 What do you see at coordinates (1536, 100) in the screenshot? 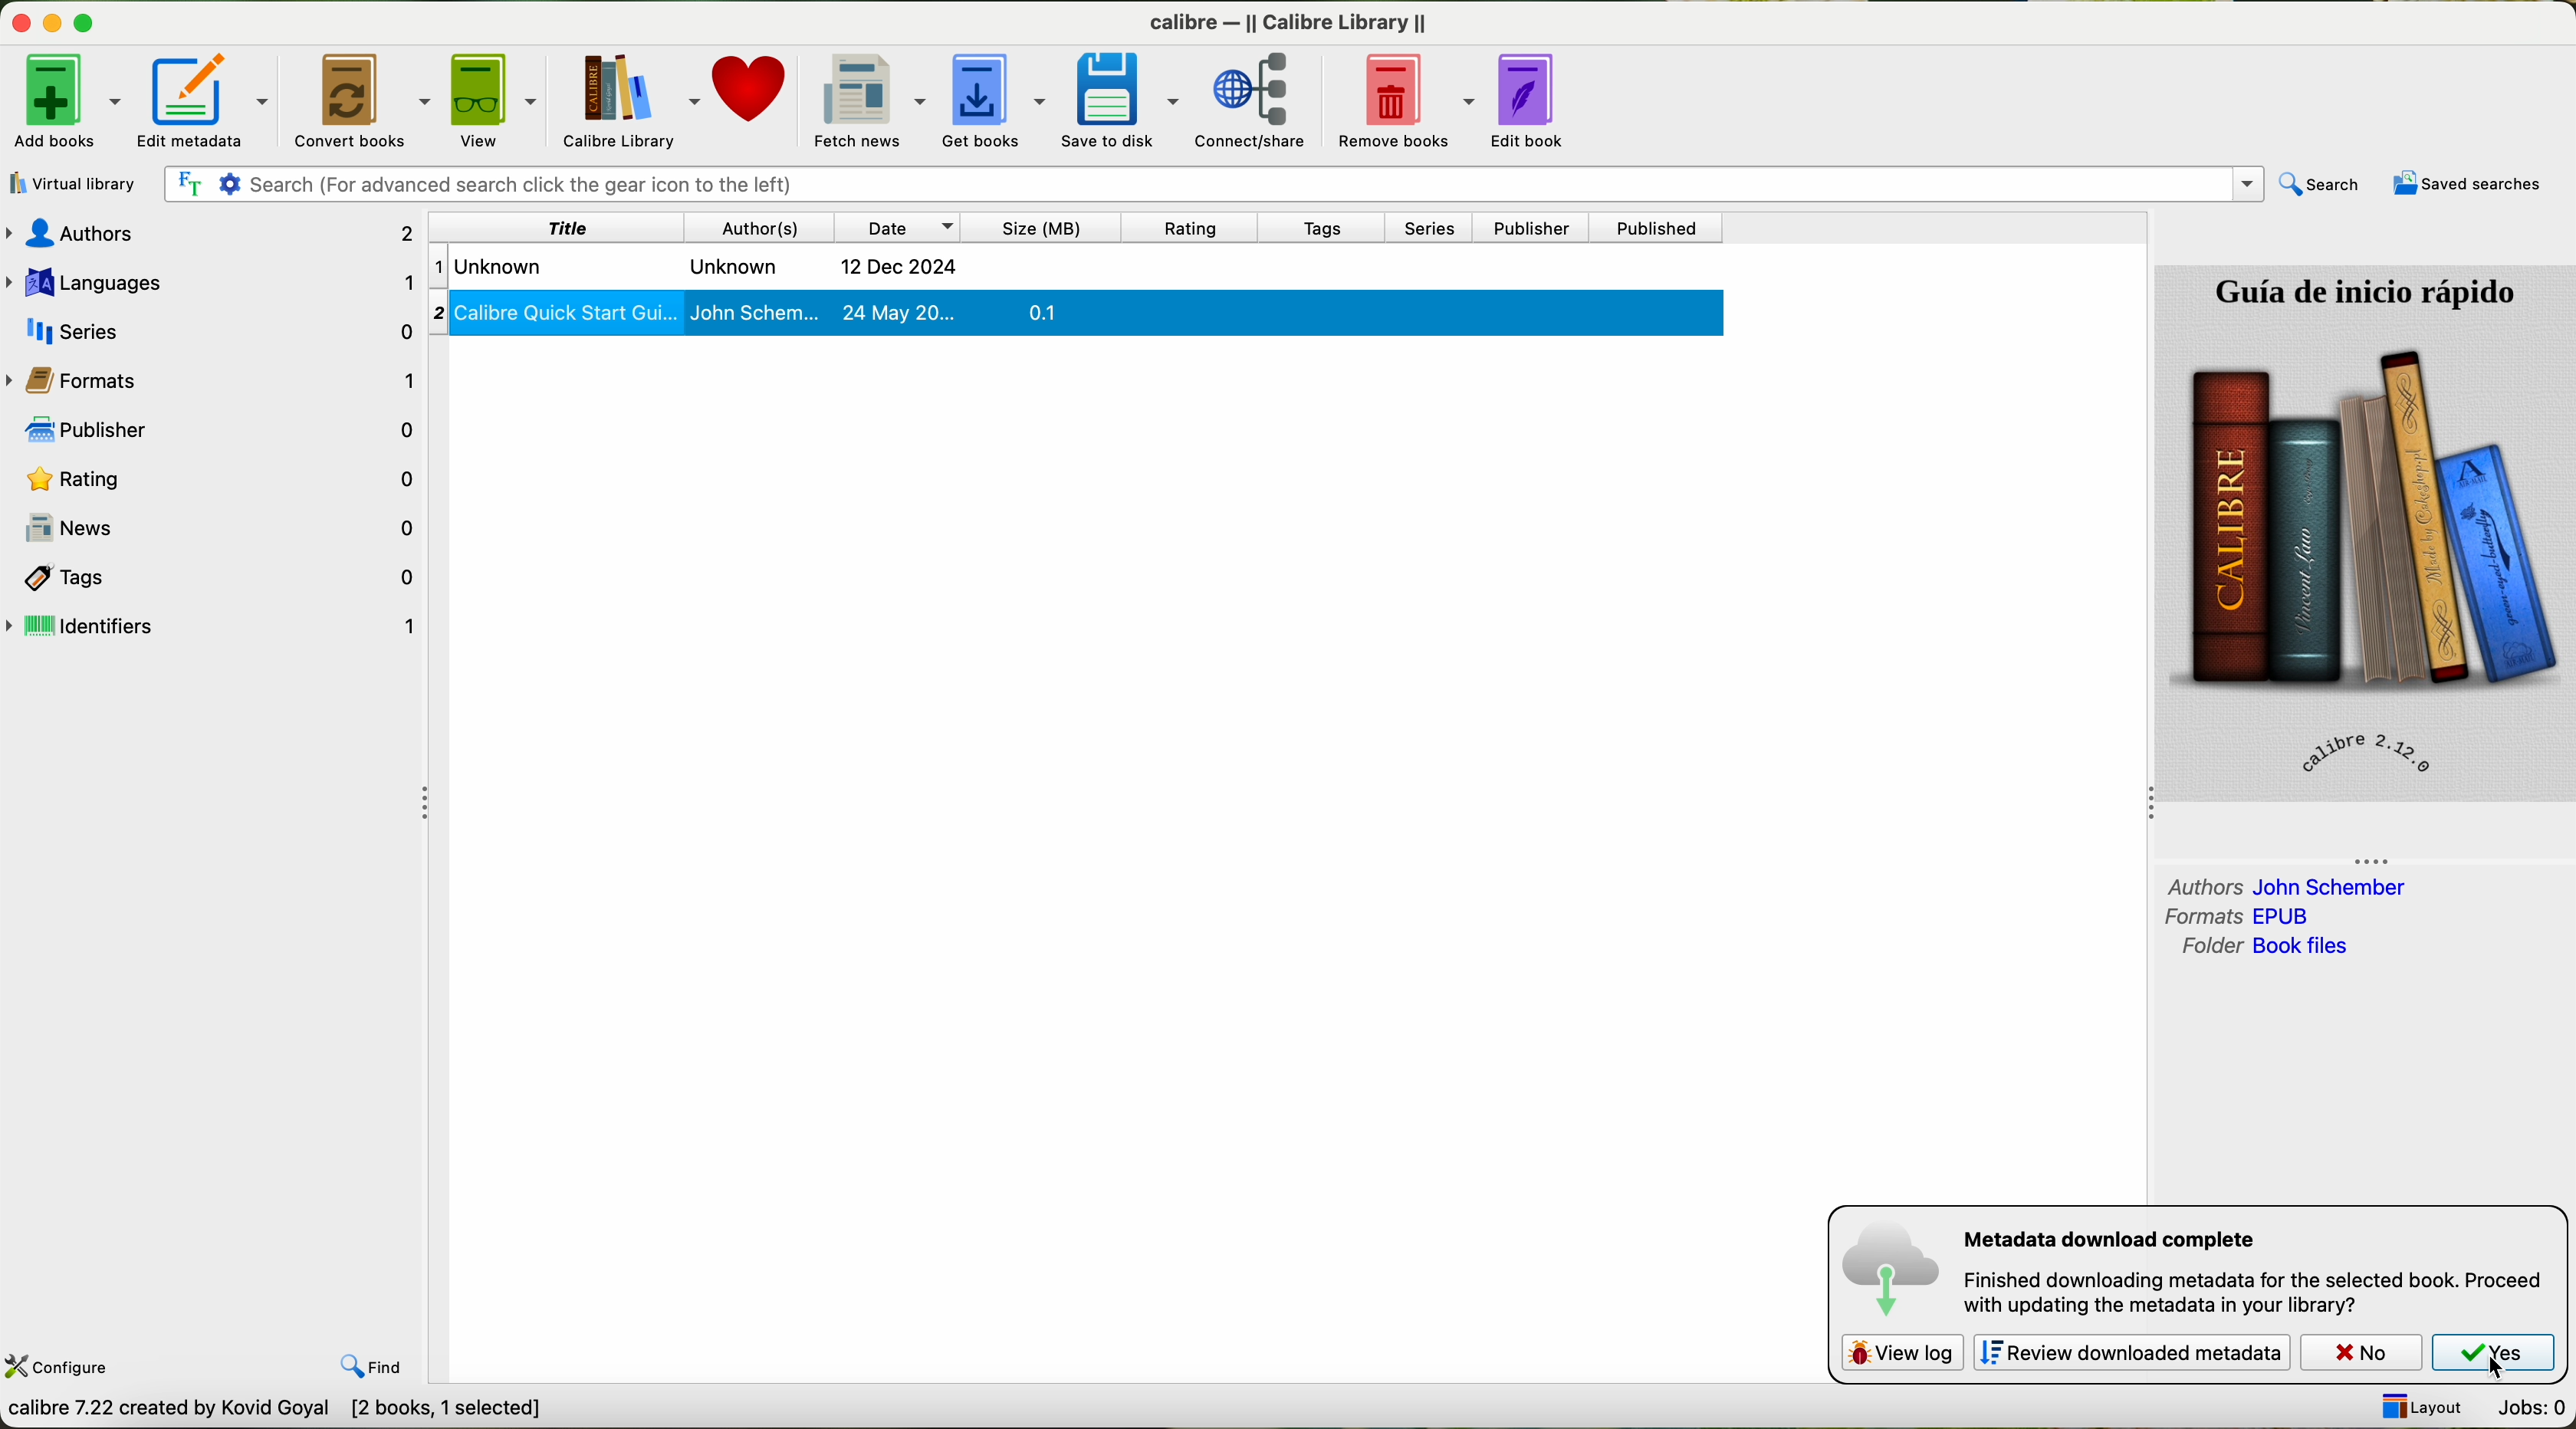
I see `edit book` at bounding box center [1536, 100].